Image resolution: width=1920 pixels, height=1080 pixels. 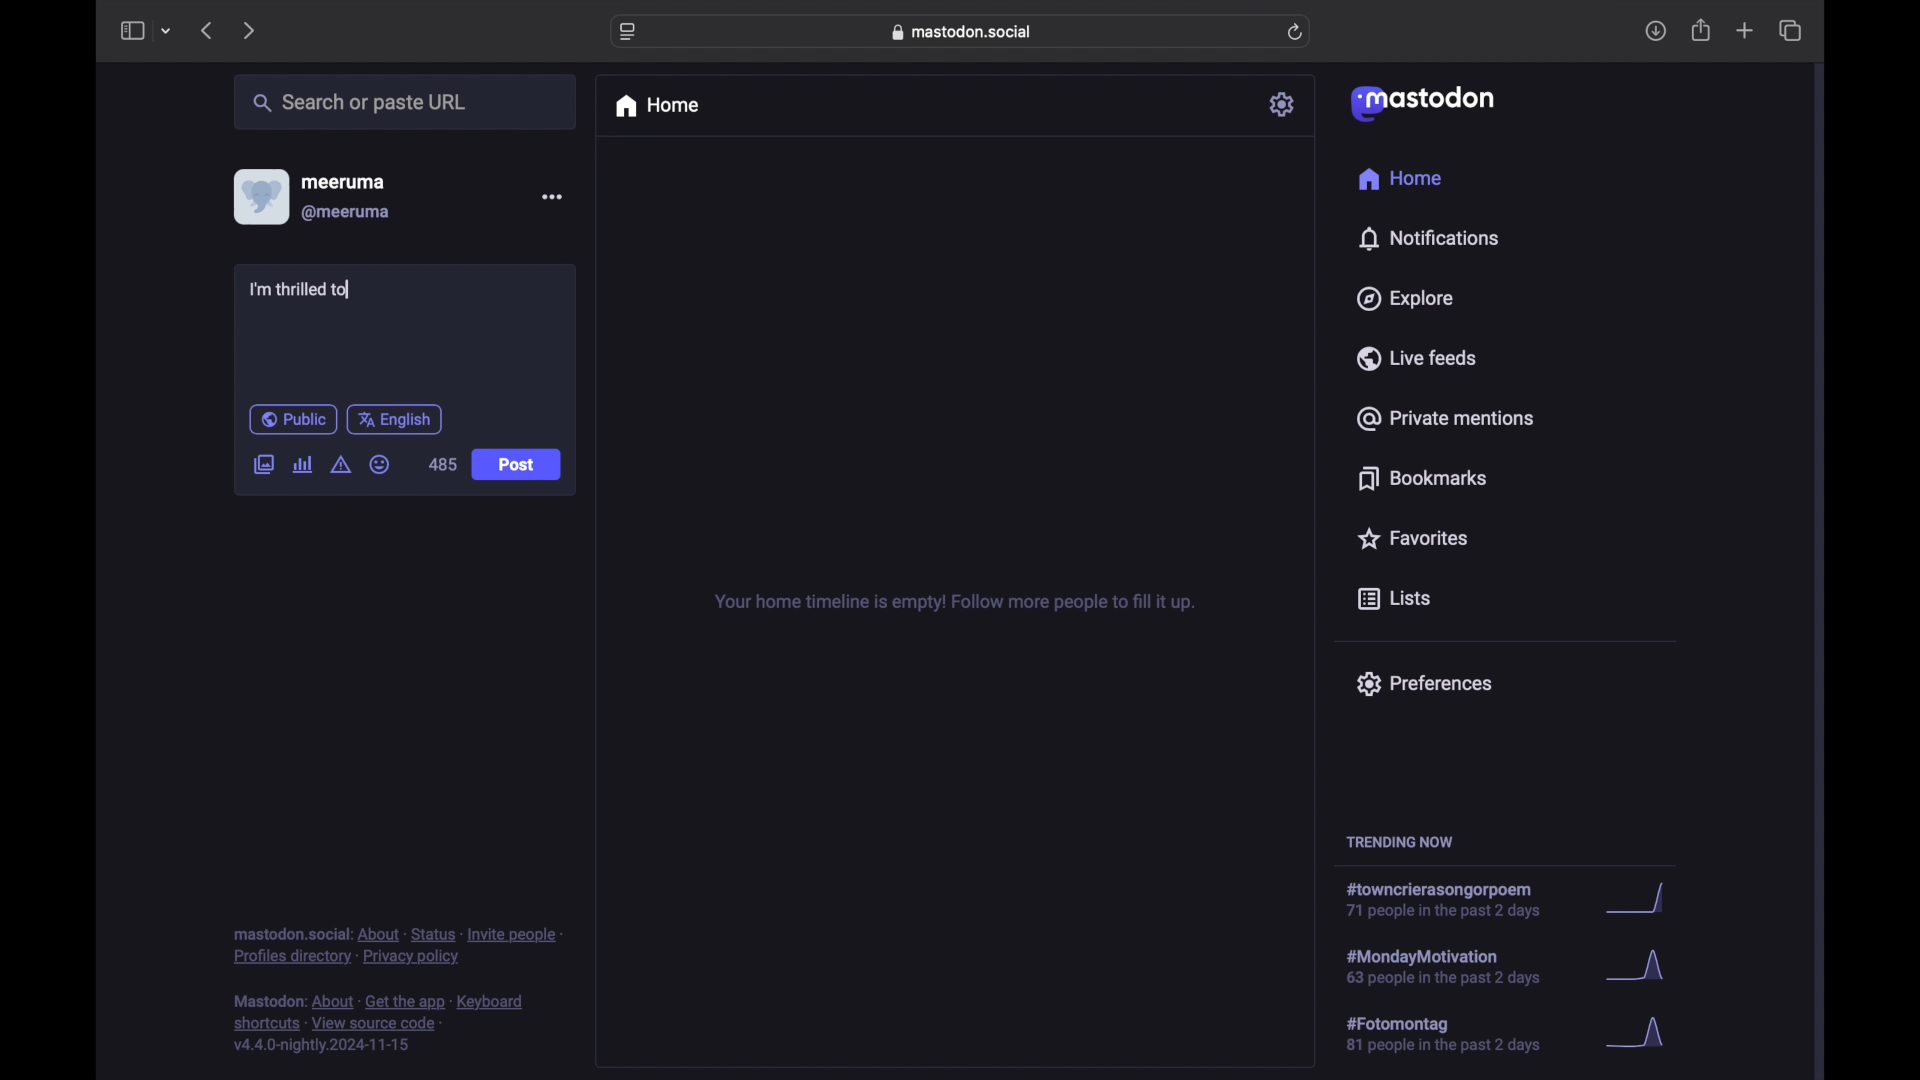 What do you see at coordinates (1402, 178) in the screenshot?
I see `home` at bounding box center [1402, 178].